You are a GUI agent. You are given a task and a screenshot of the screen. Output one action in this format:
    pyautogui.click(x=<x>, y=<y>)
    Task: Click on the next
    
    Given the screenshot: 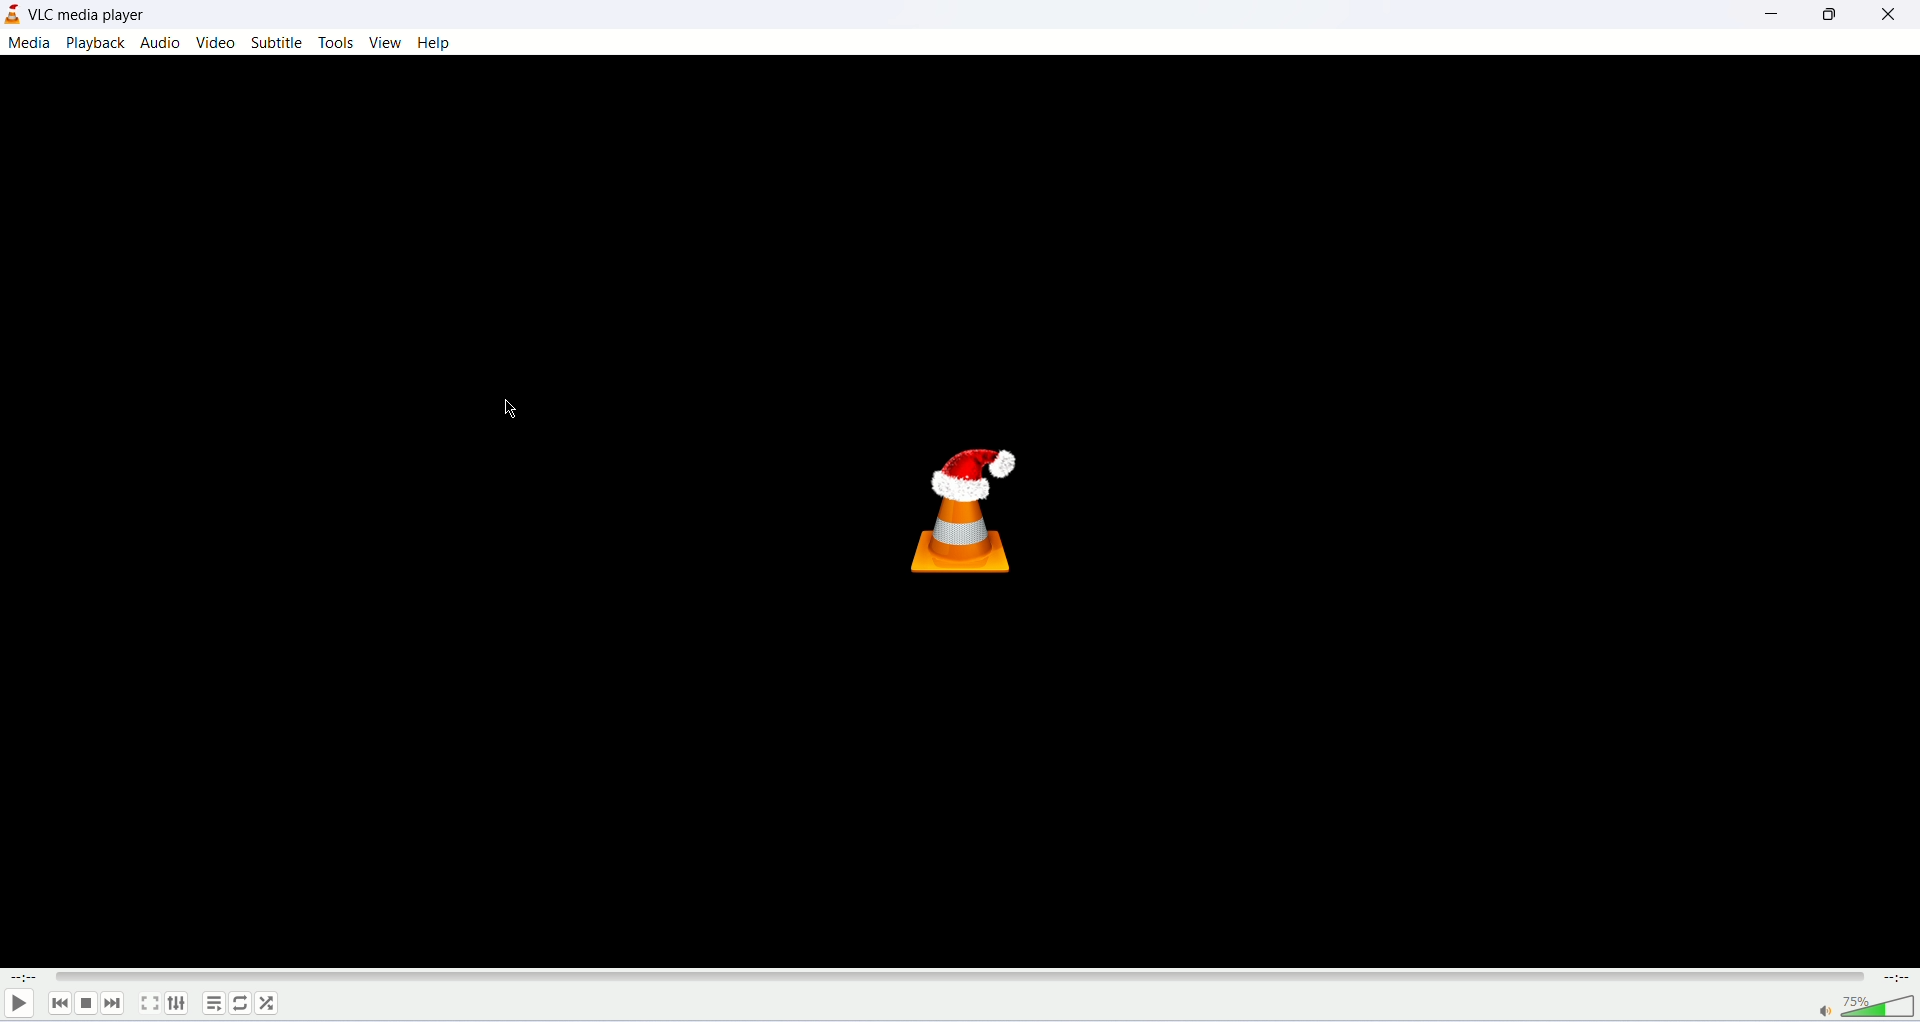 What is the action you would take?
    pyautogui.click(x=113, y=1003)
    